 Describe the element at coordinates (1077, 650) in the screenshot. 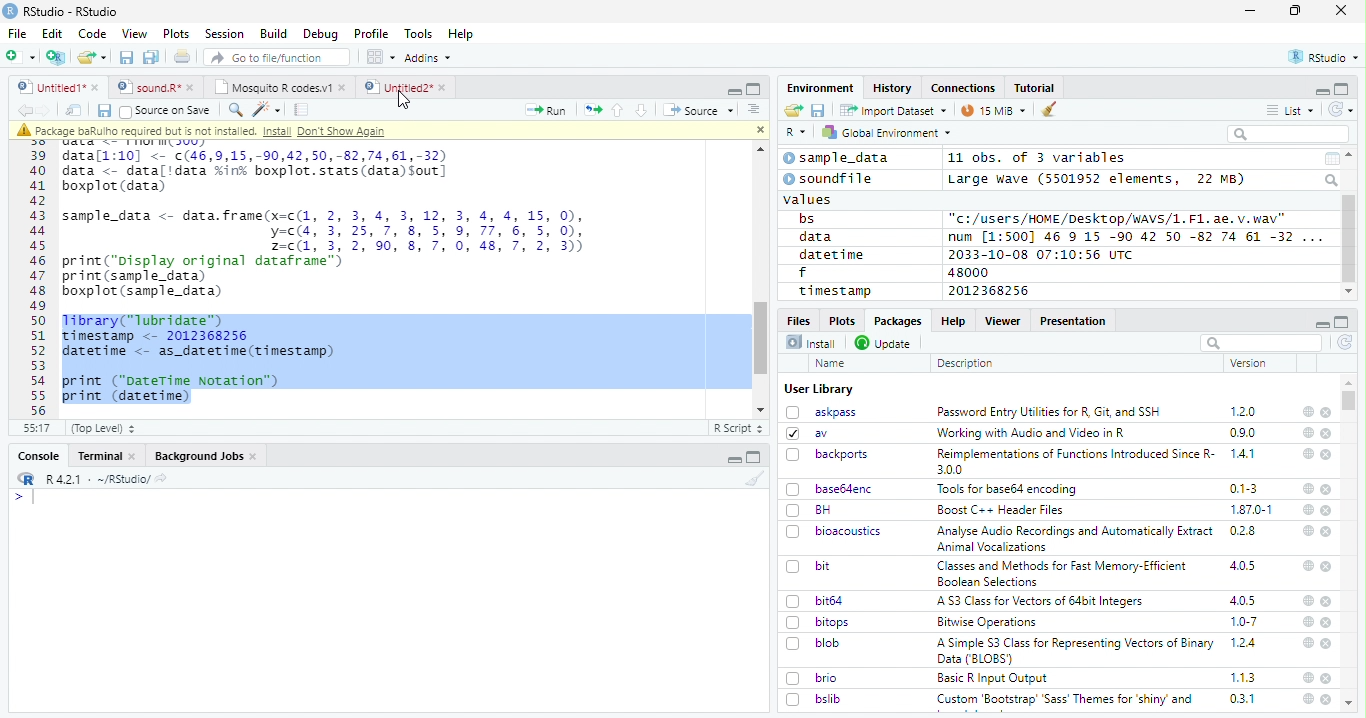

I see `A Simple S3 Class for Representing Vectors of Binary
Data (BLOBS)` at that location.